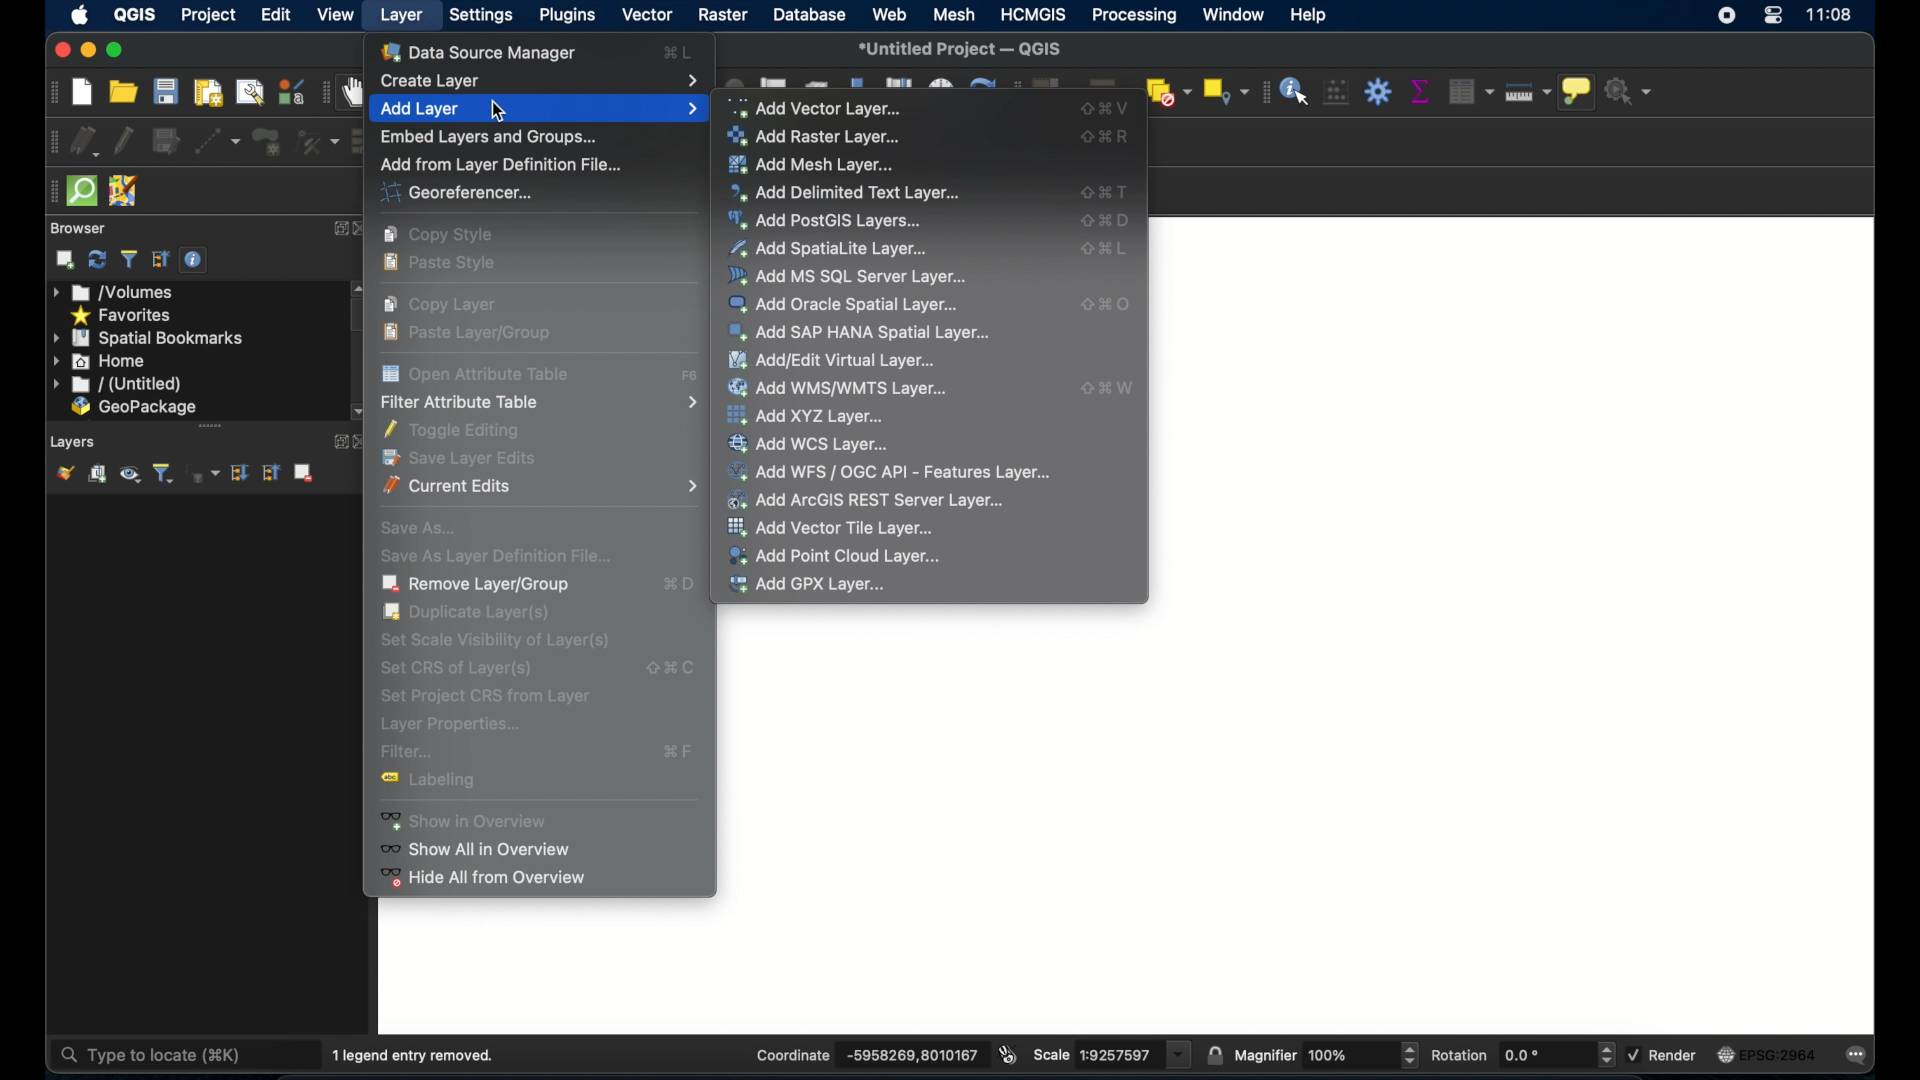 Image resolution: width=1920 pixels, height=1080 pixels. Describe the element at coordinates (818, 163) in the screenshot. I see `add mesh layer` at that location.